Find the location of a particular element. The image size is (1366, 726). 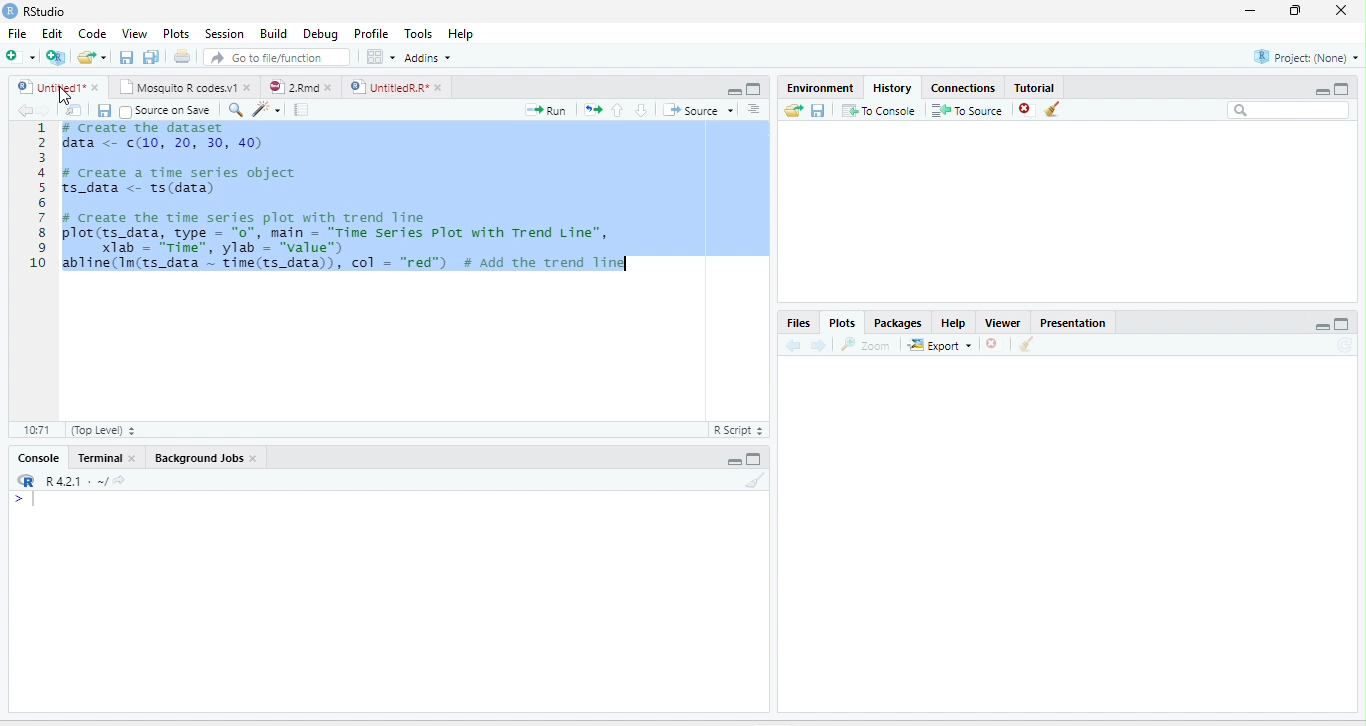

Plots is located at coordinates (176, 33).